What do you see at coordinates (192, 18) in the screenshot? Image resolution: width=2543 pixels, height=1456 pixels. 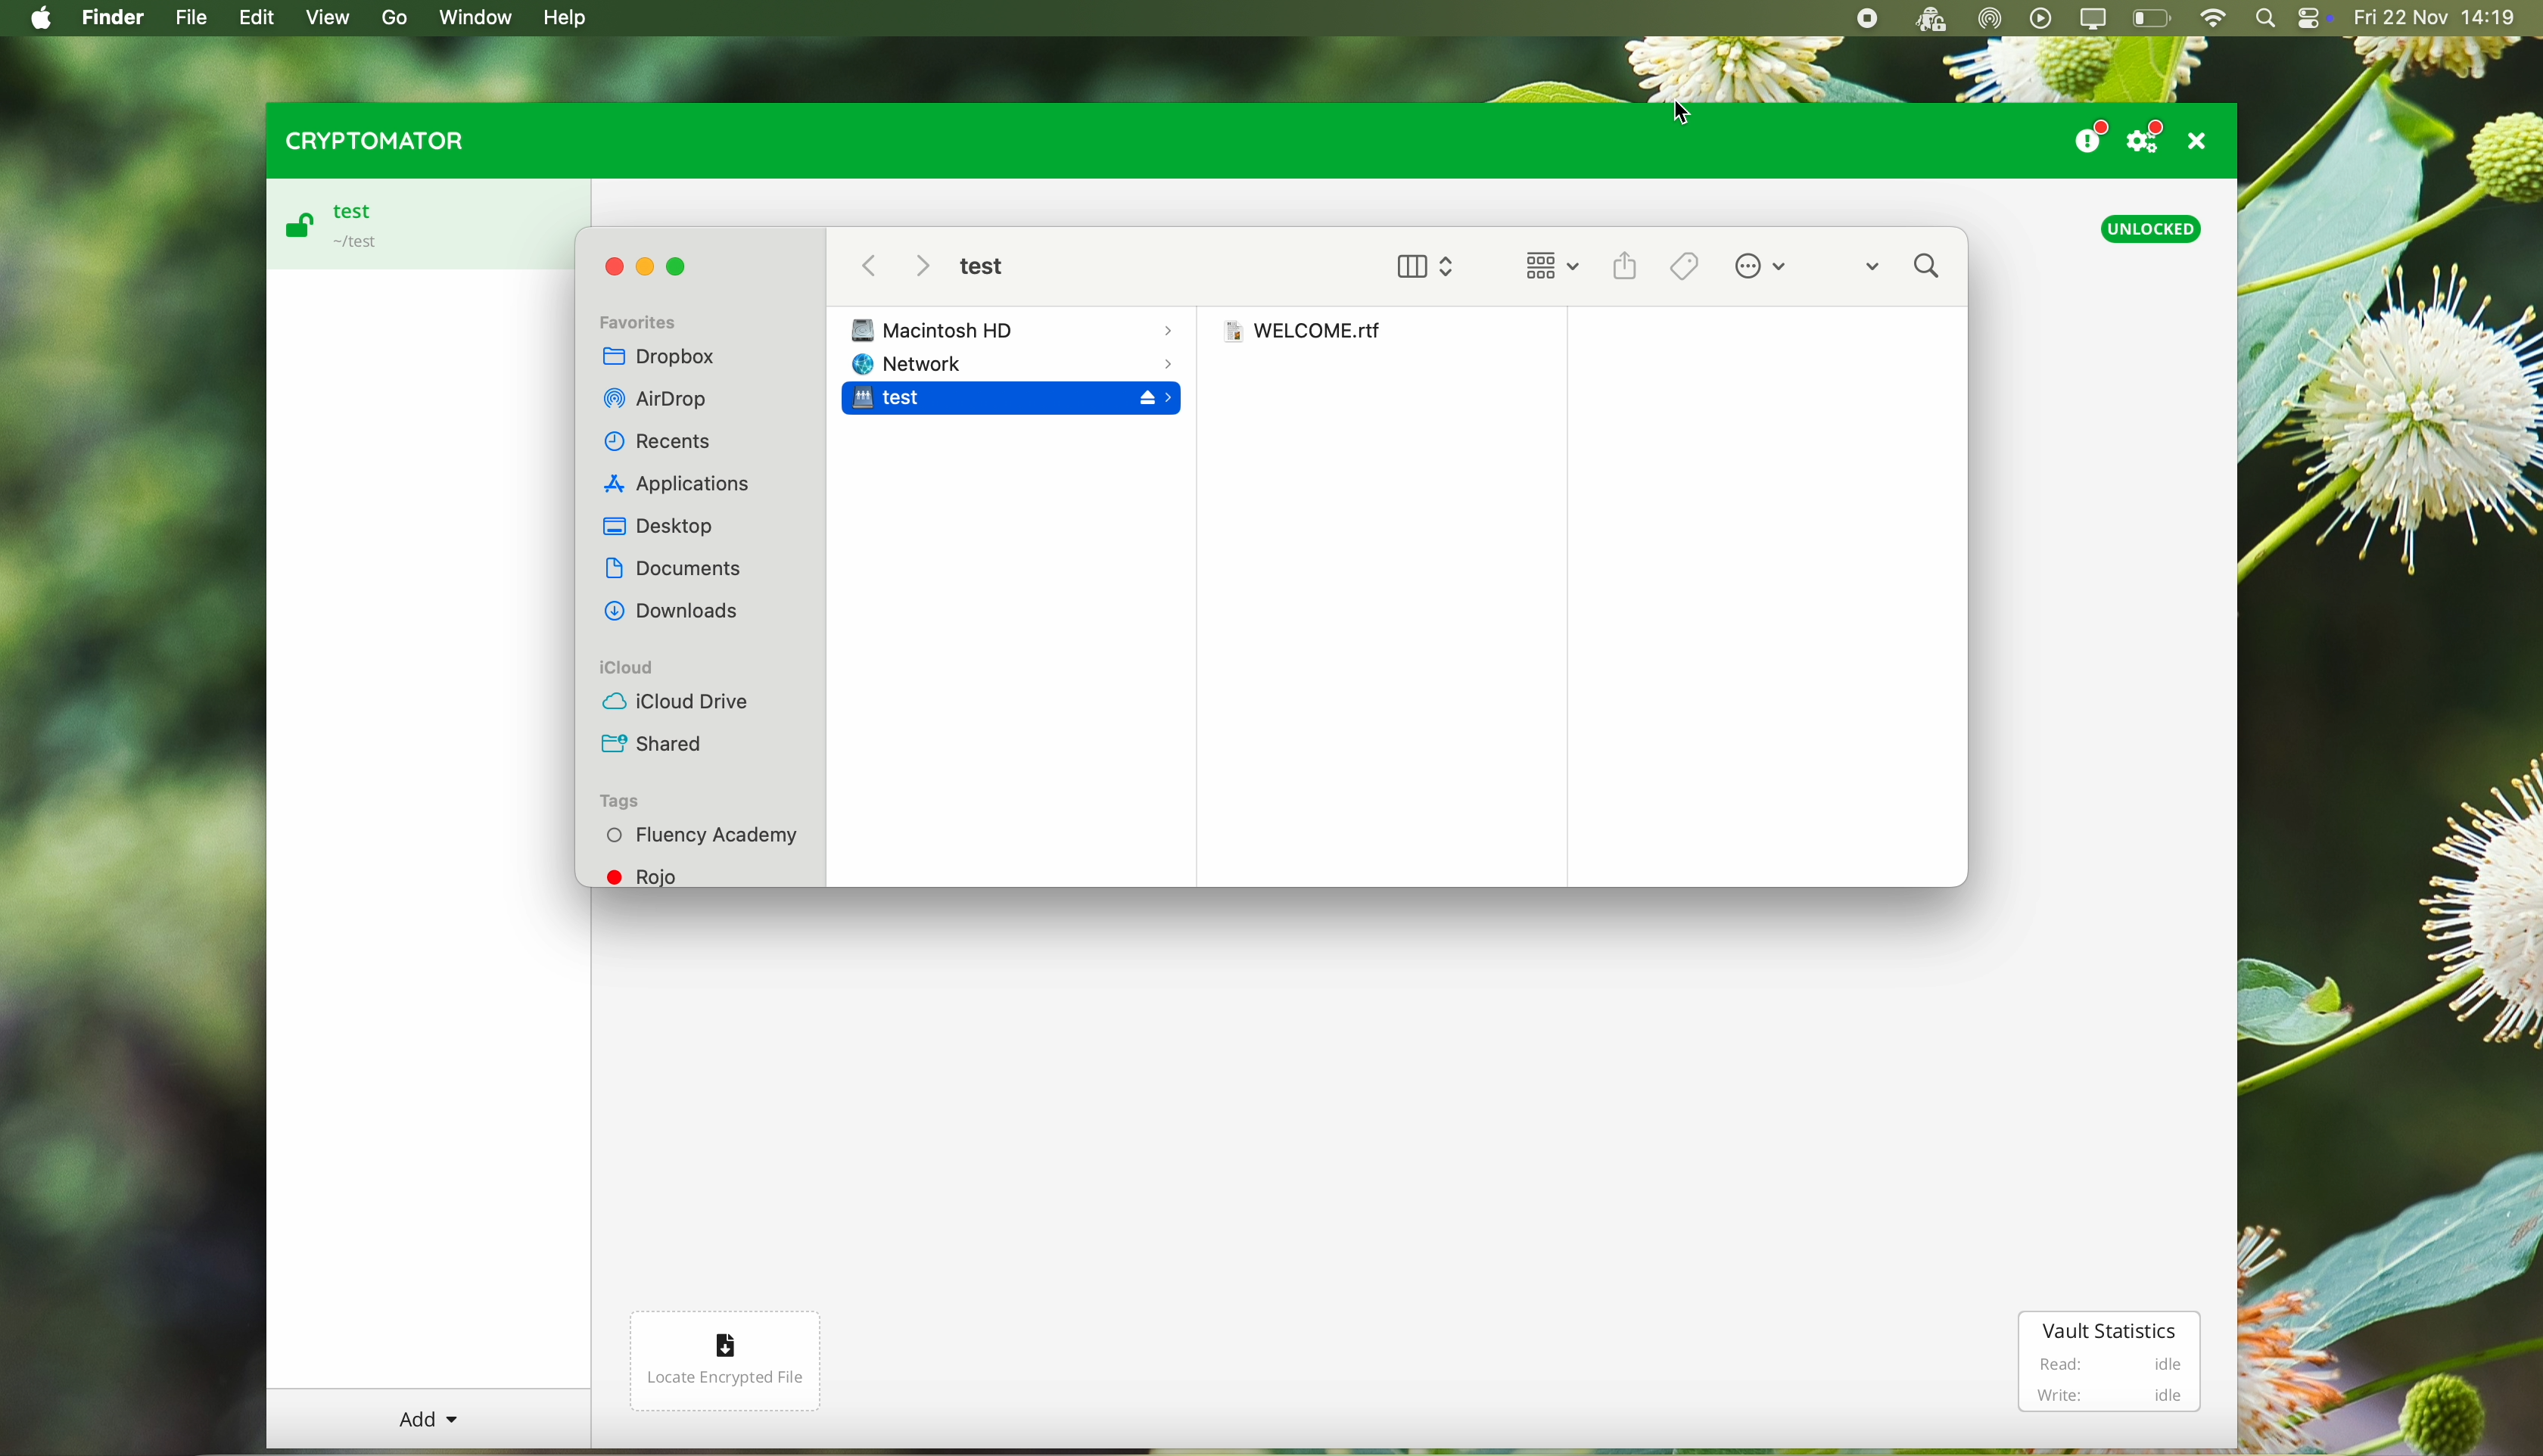 I see `File` at bounding box center [192, 18].